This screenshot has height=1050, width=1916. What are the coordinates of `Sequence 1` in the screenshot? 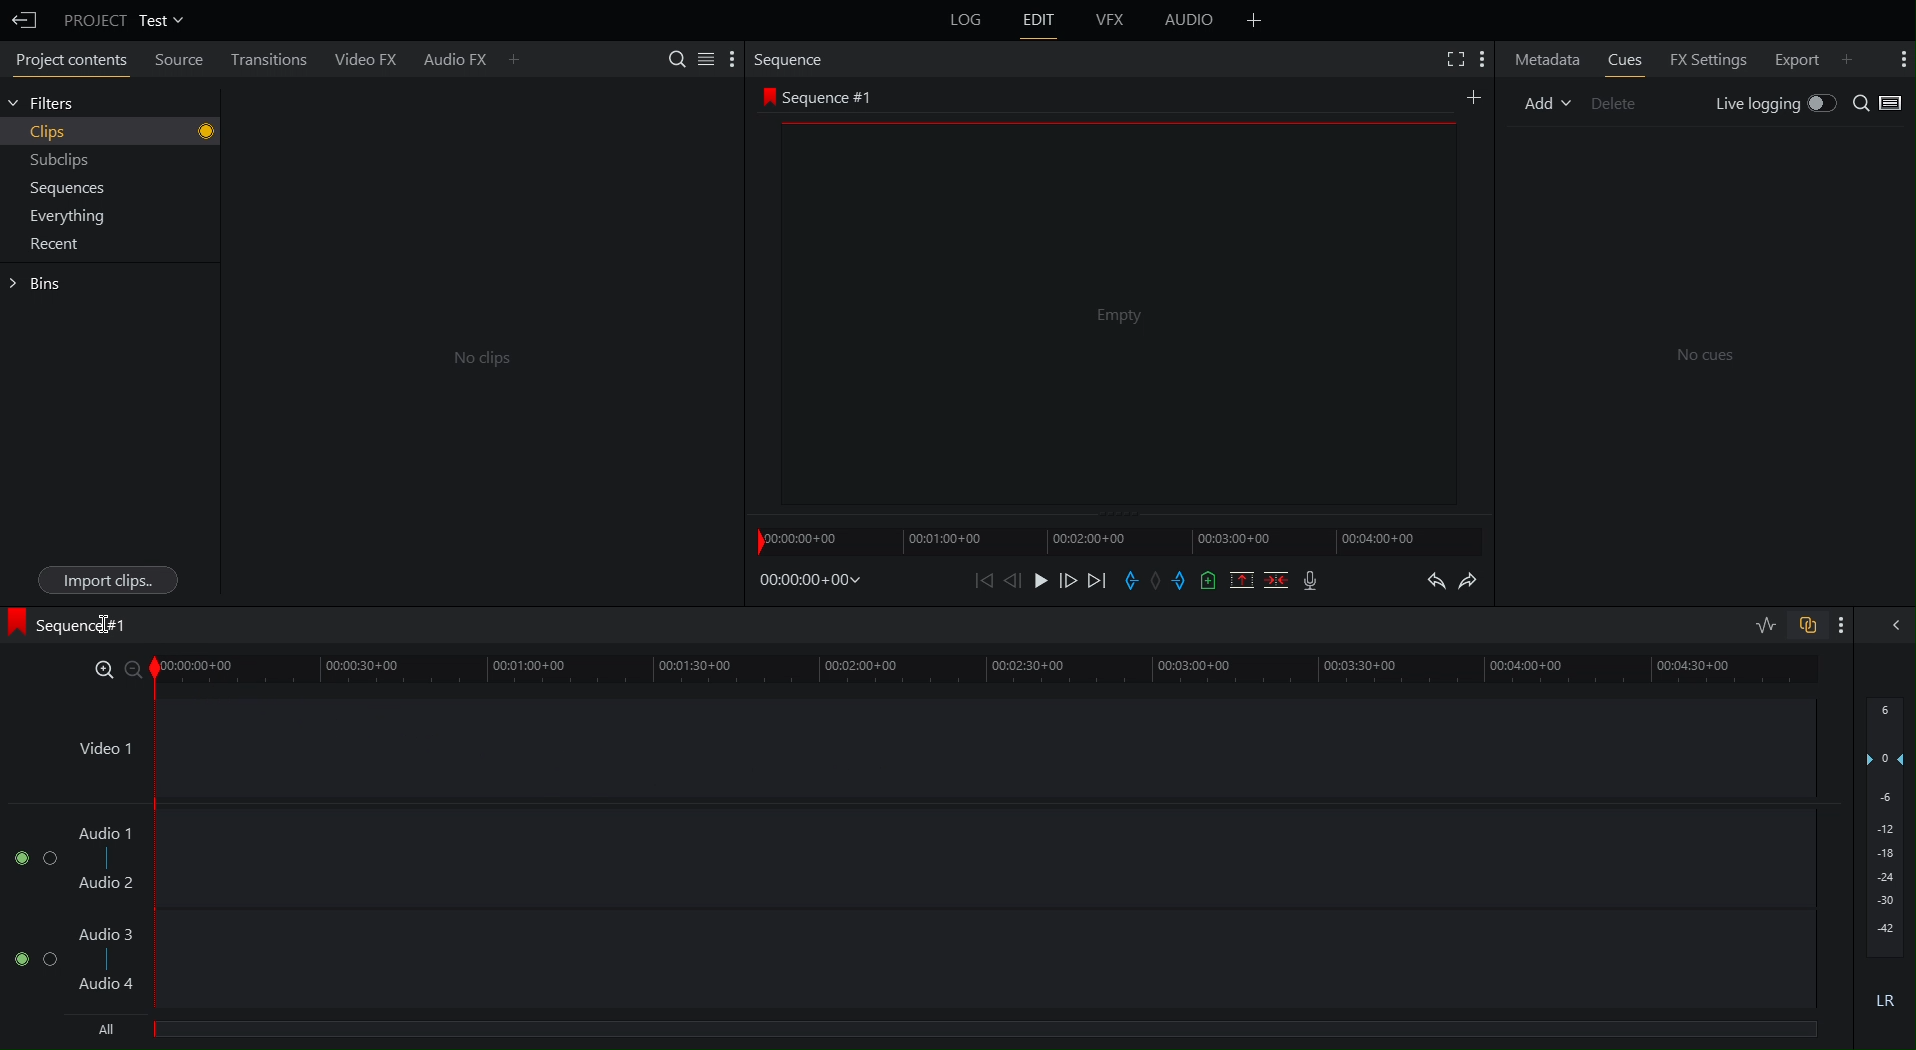 It's located at (71, 625).